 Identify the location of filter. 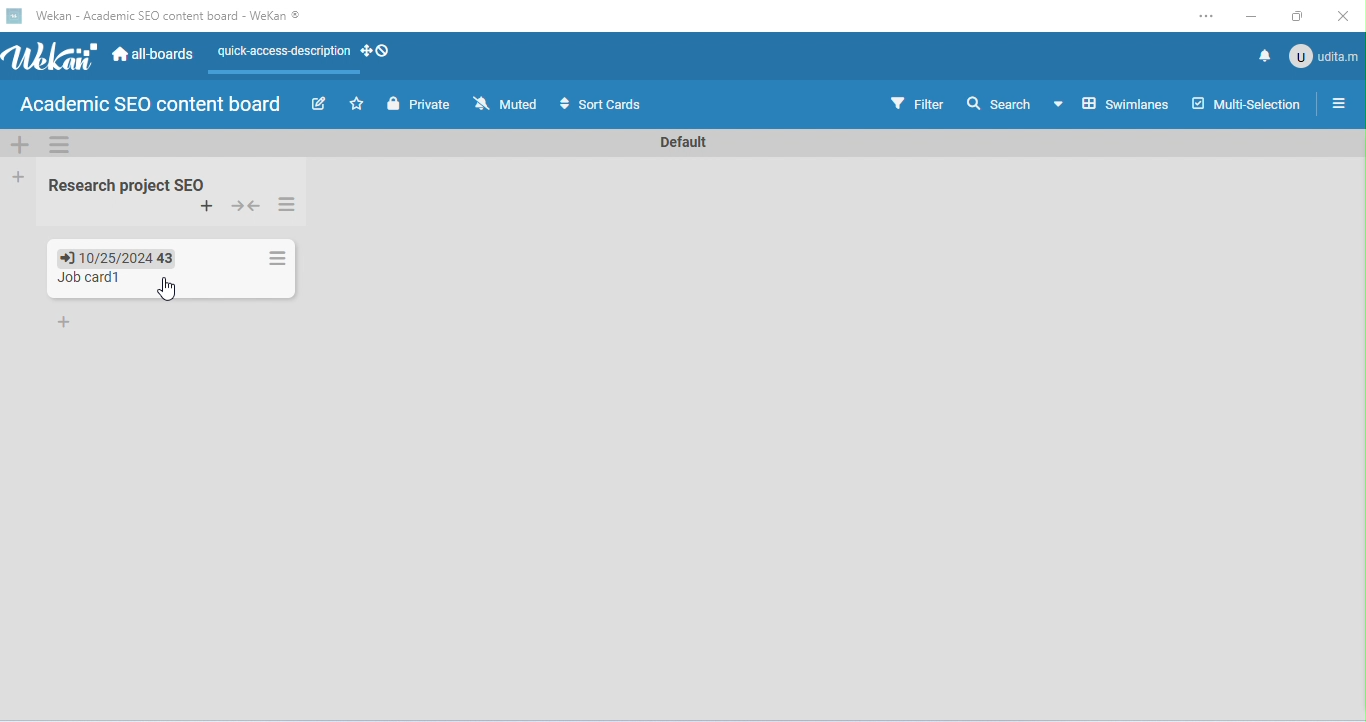
(917, 103).